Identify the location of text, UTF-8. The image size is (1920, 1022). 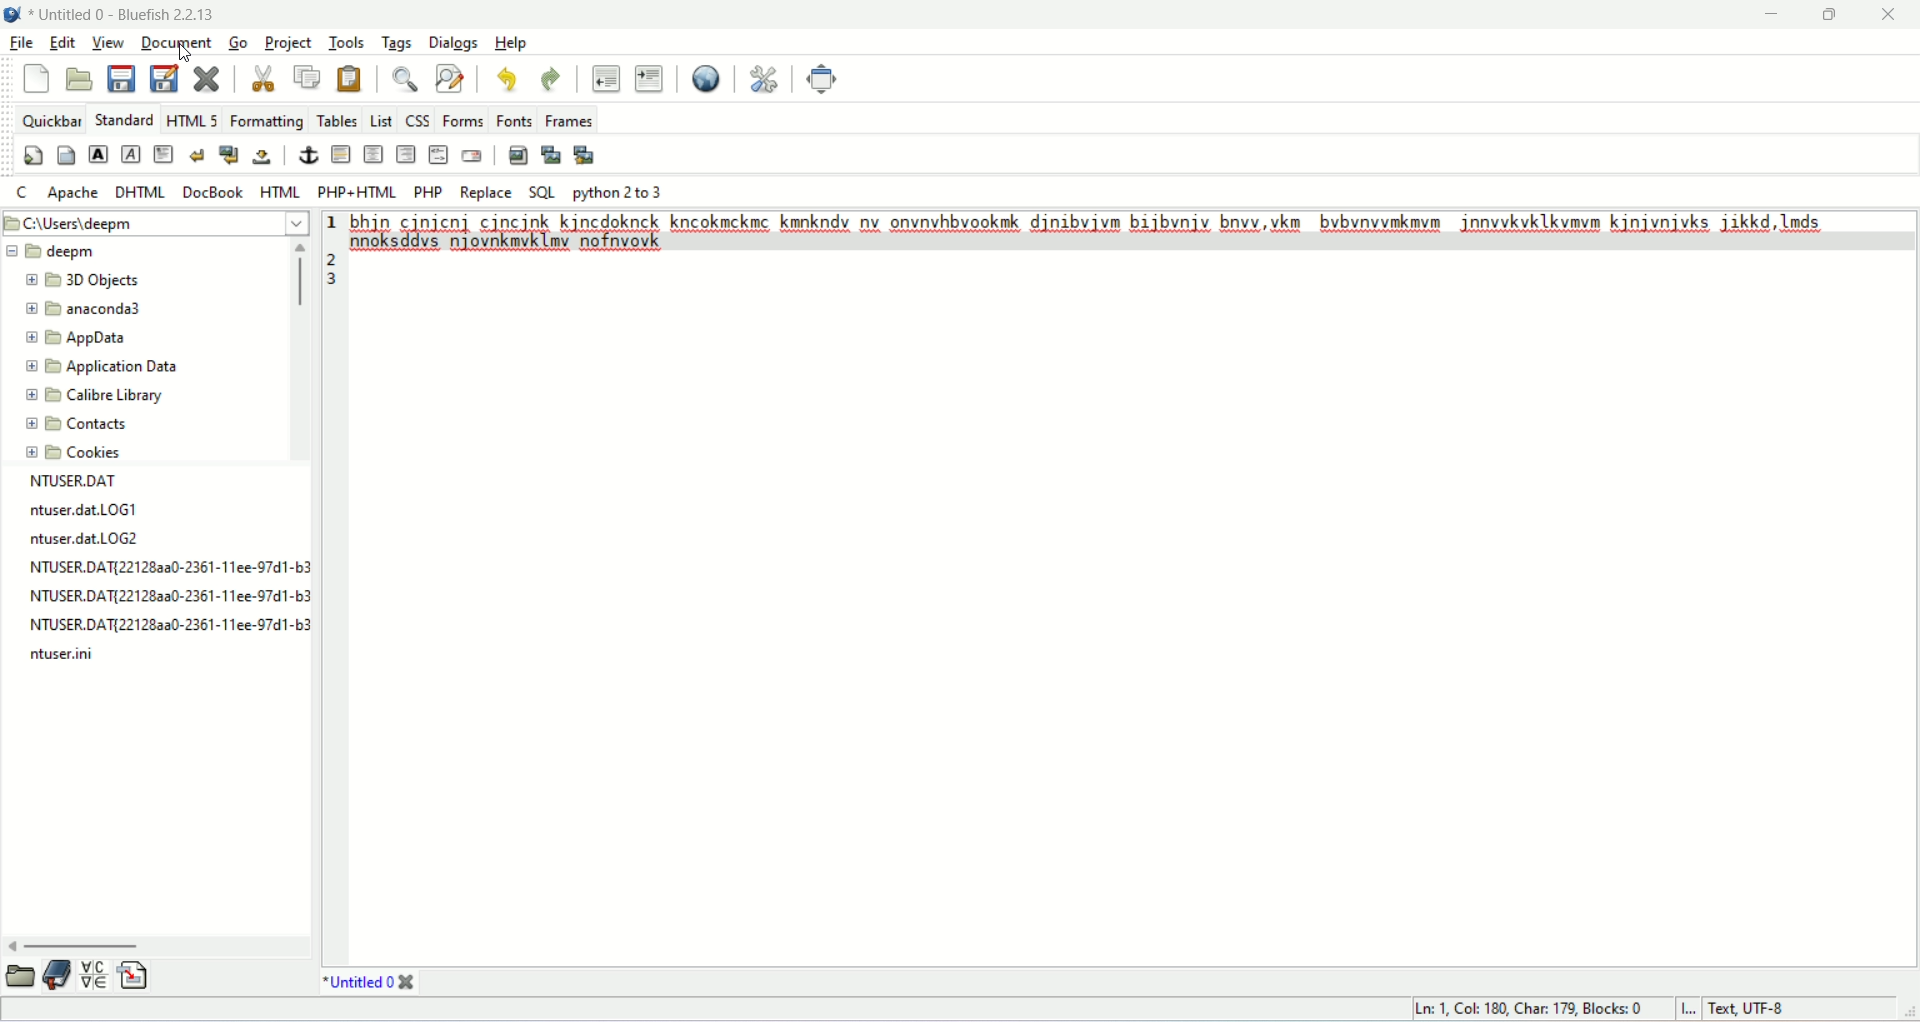
(1753, 1010).